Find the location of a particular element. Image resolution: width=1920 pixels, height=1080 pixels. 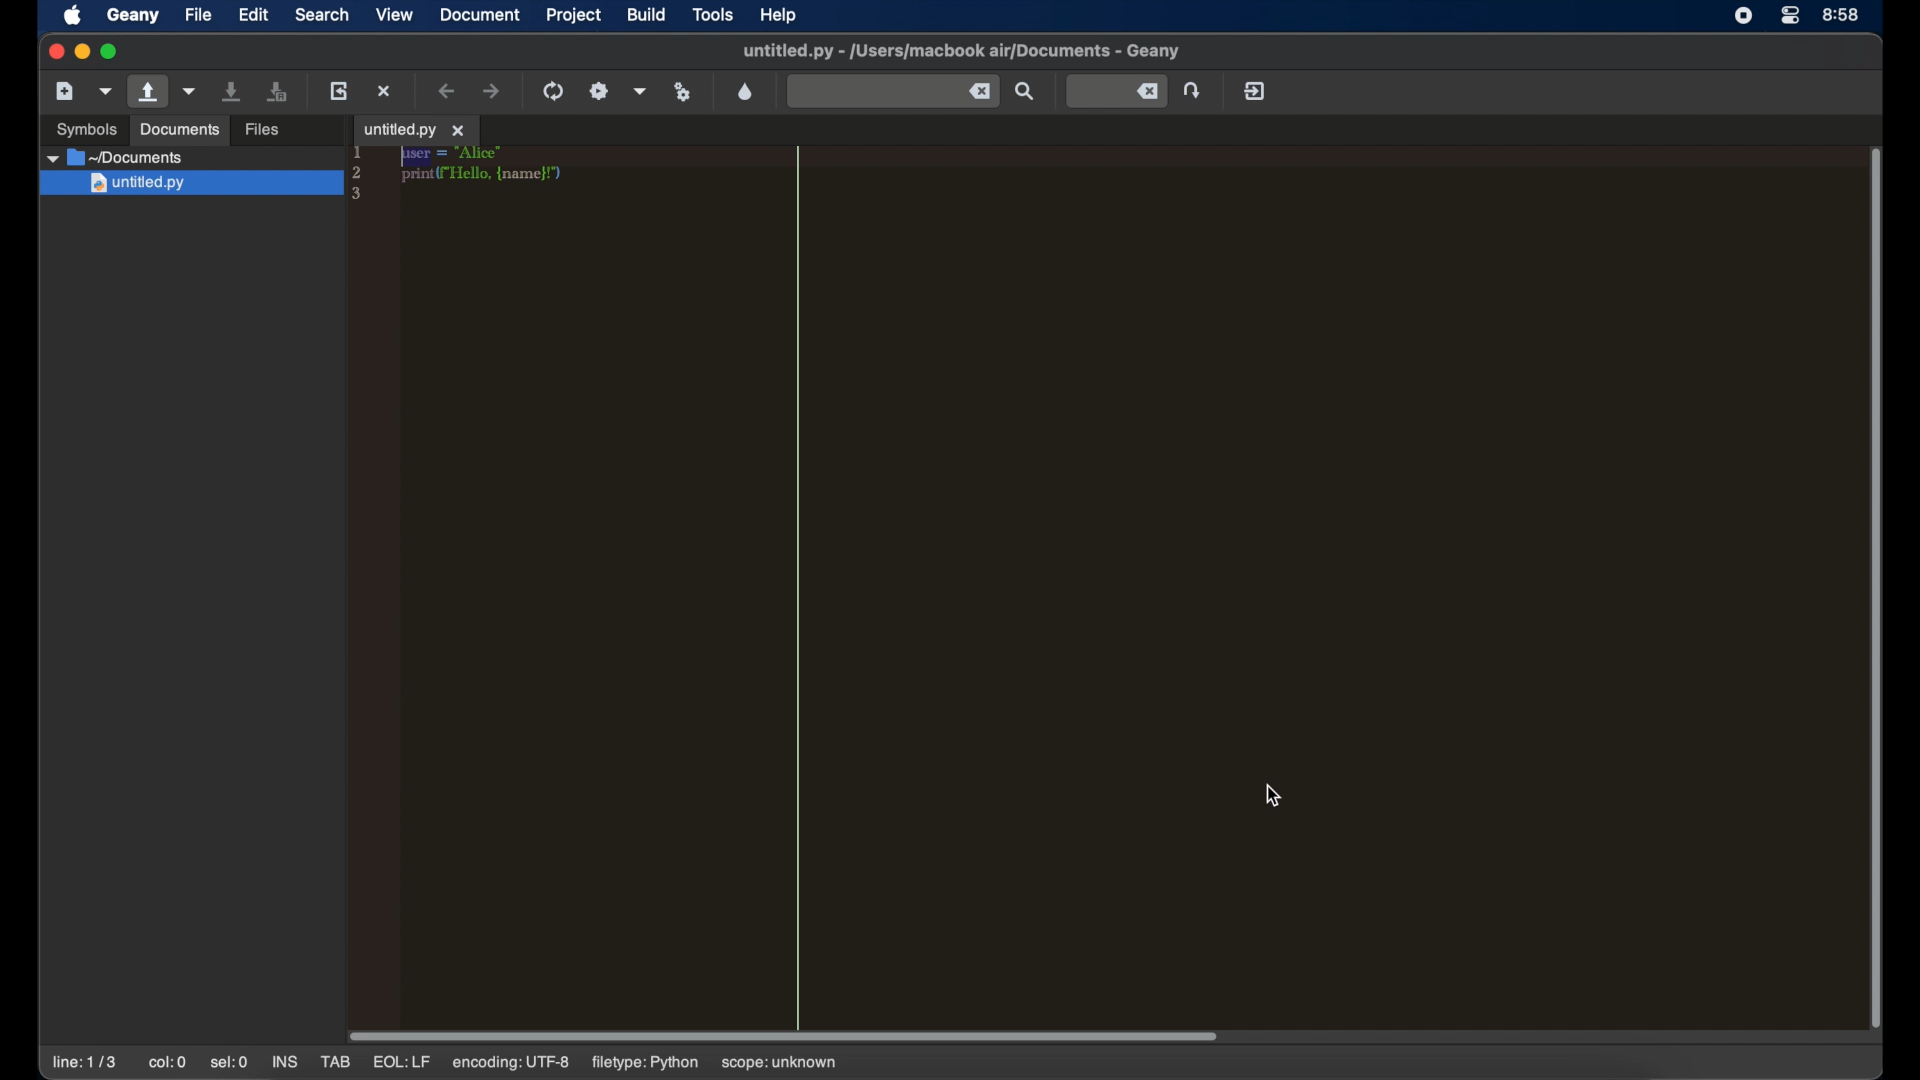

documents is located at coordinates (179, 130).